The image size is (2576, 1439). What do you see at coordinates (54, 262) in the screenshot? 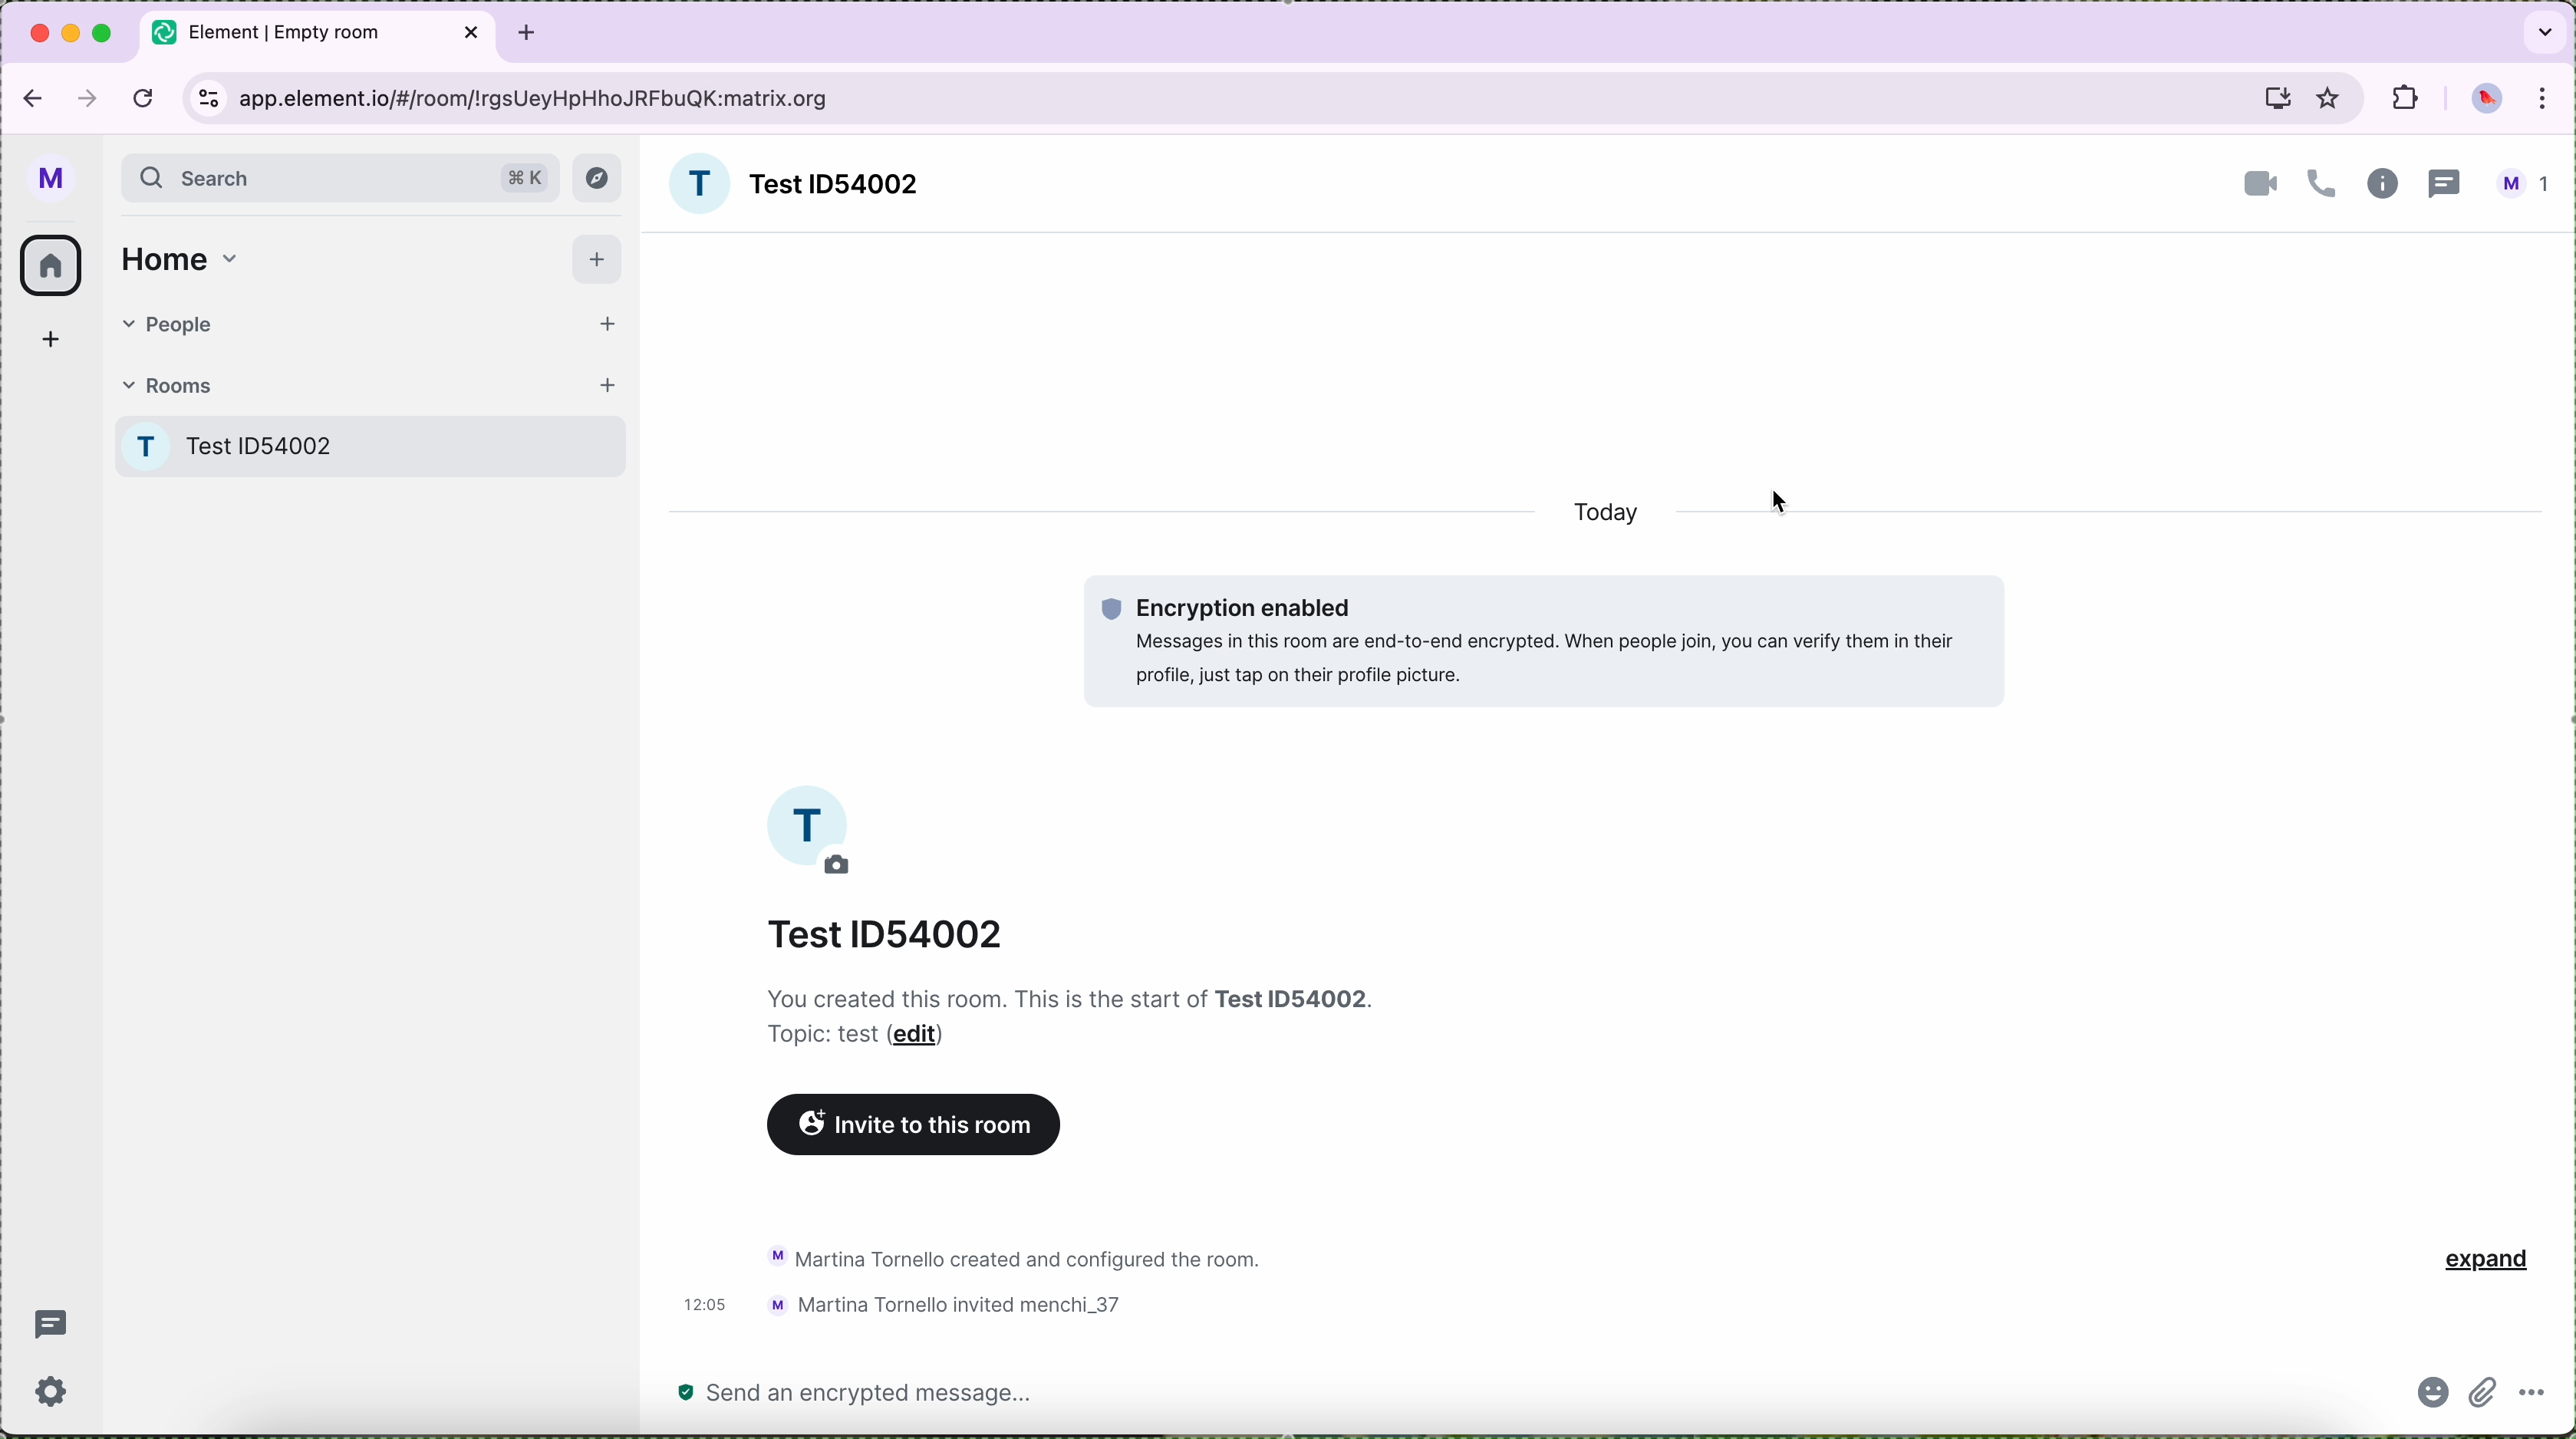
I see `home icon` at bounding box center [54, 262].